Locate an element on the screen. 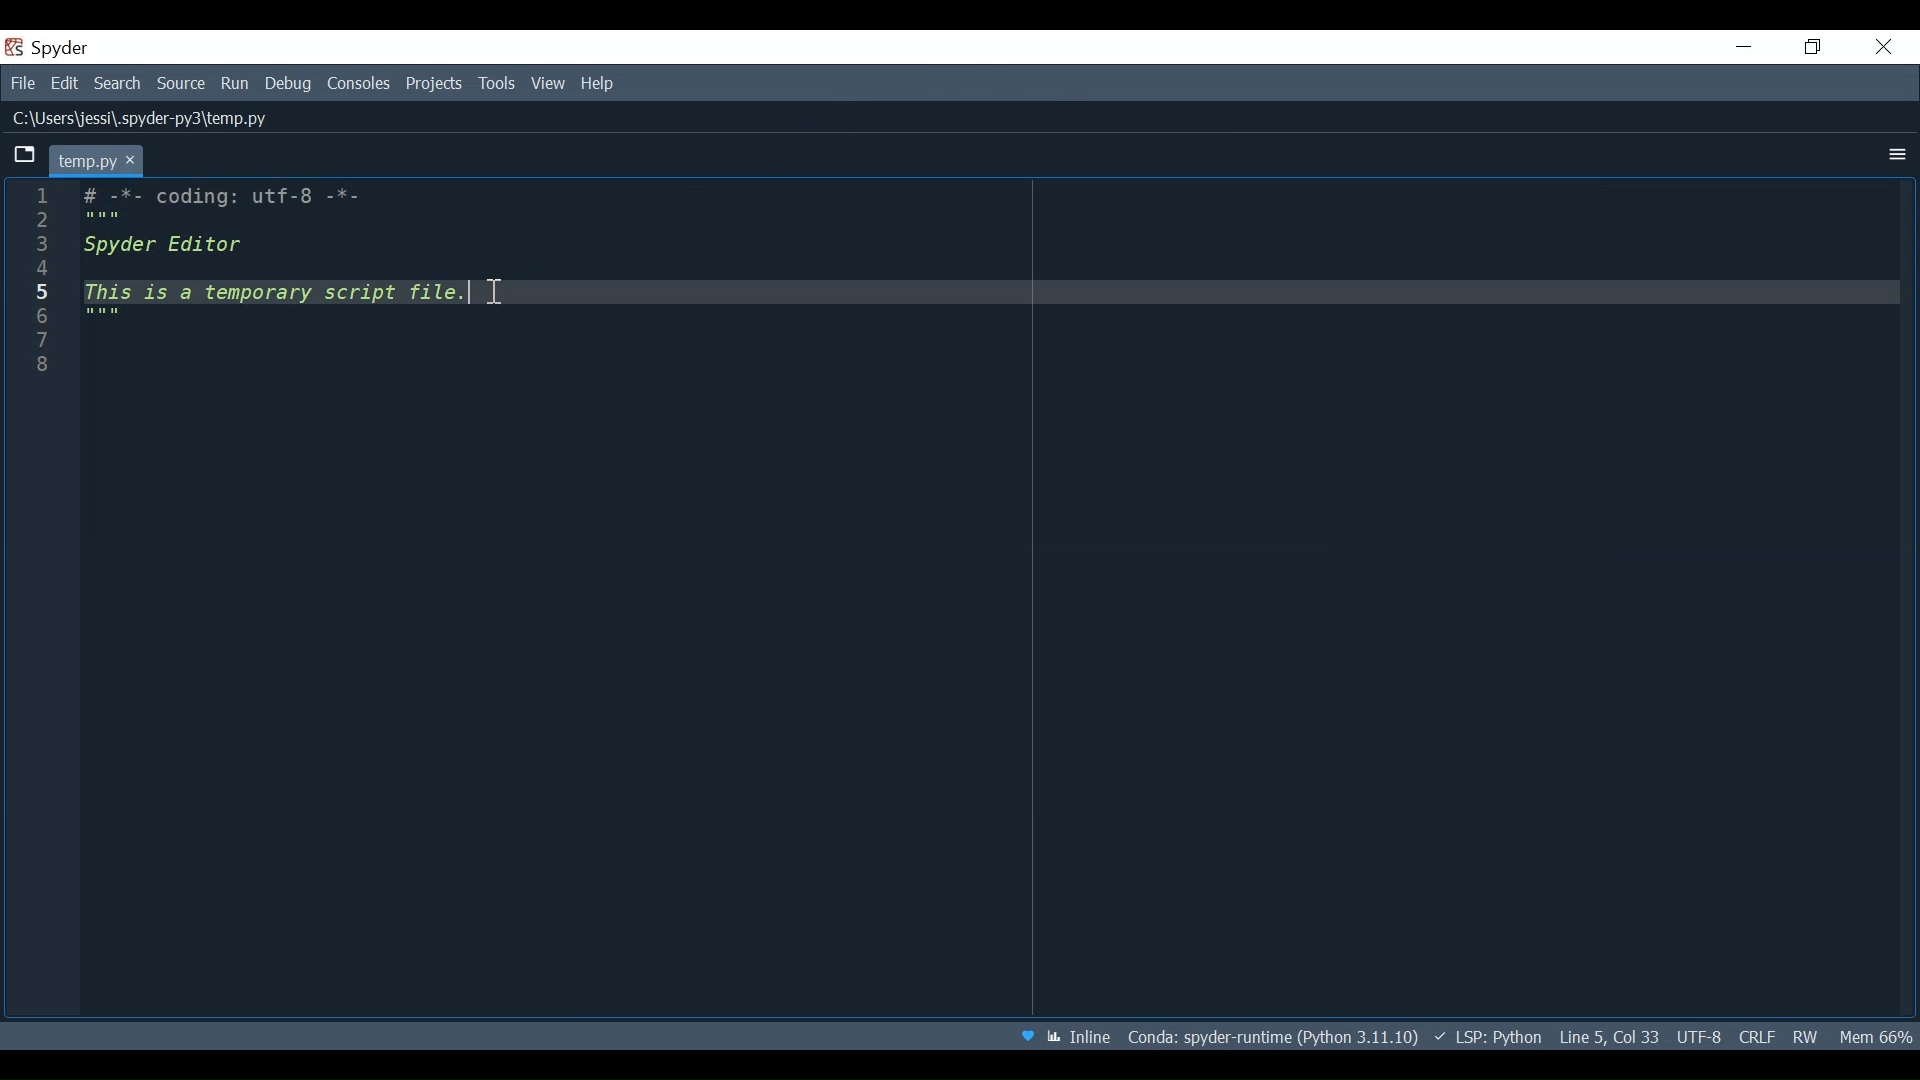  Toggle between inline and interactive Matplotlib plotting is located at coordinates (1079, 1036).